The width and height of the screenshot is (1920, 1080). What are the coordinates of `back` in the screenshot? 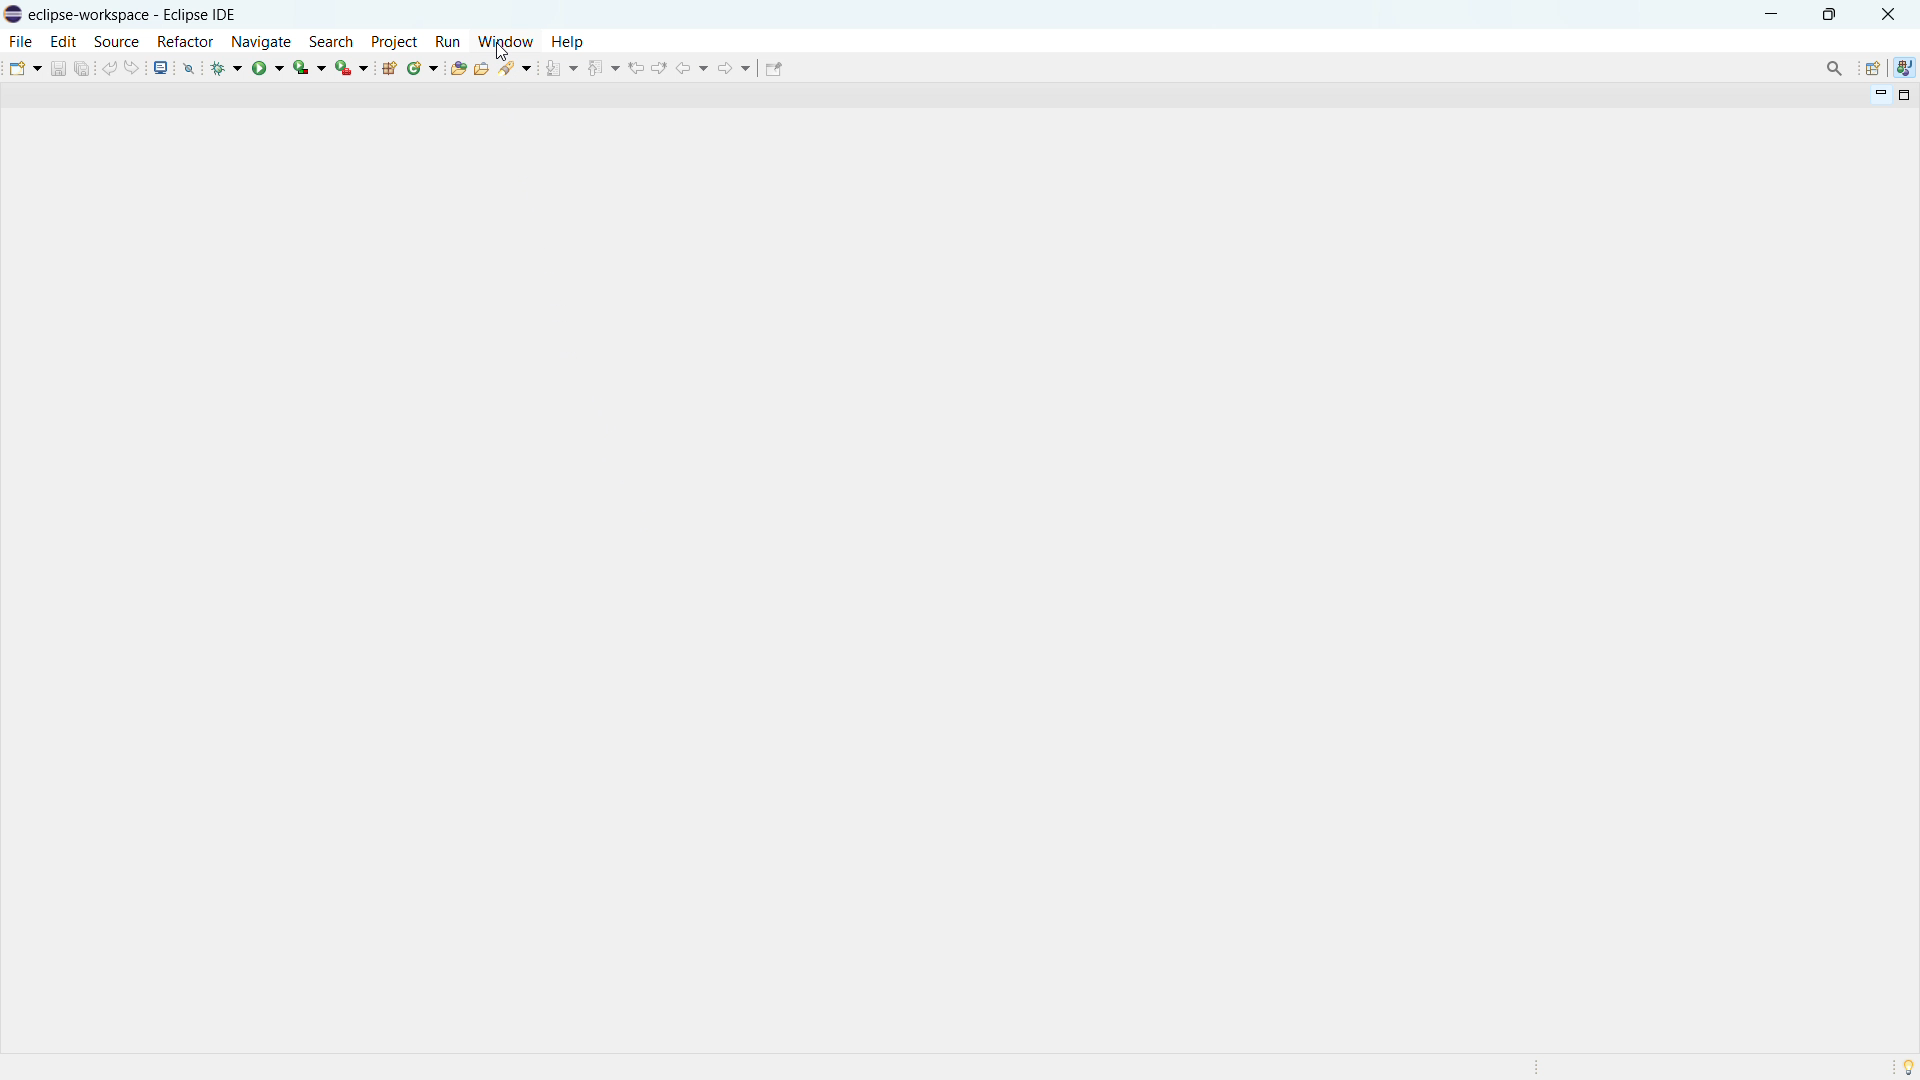 It's located at (694, 68).